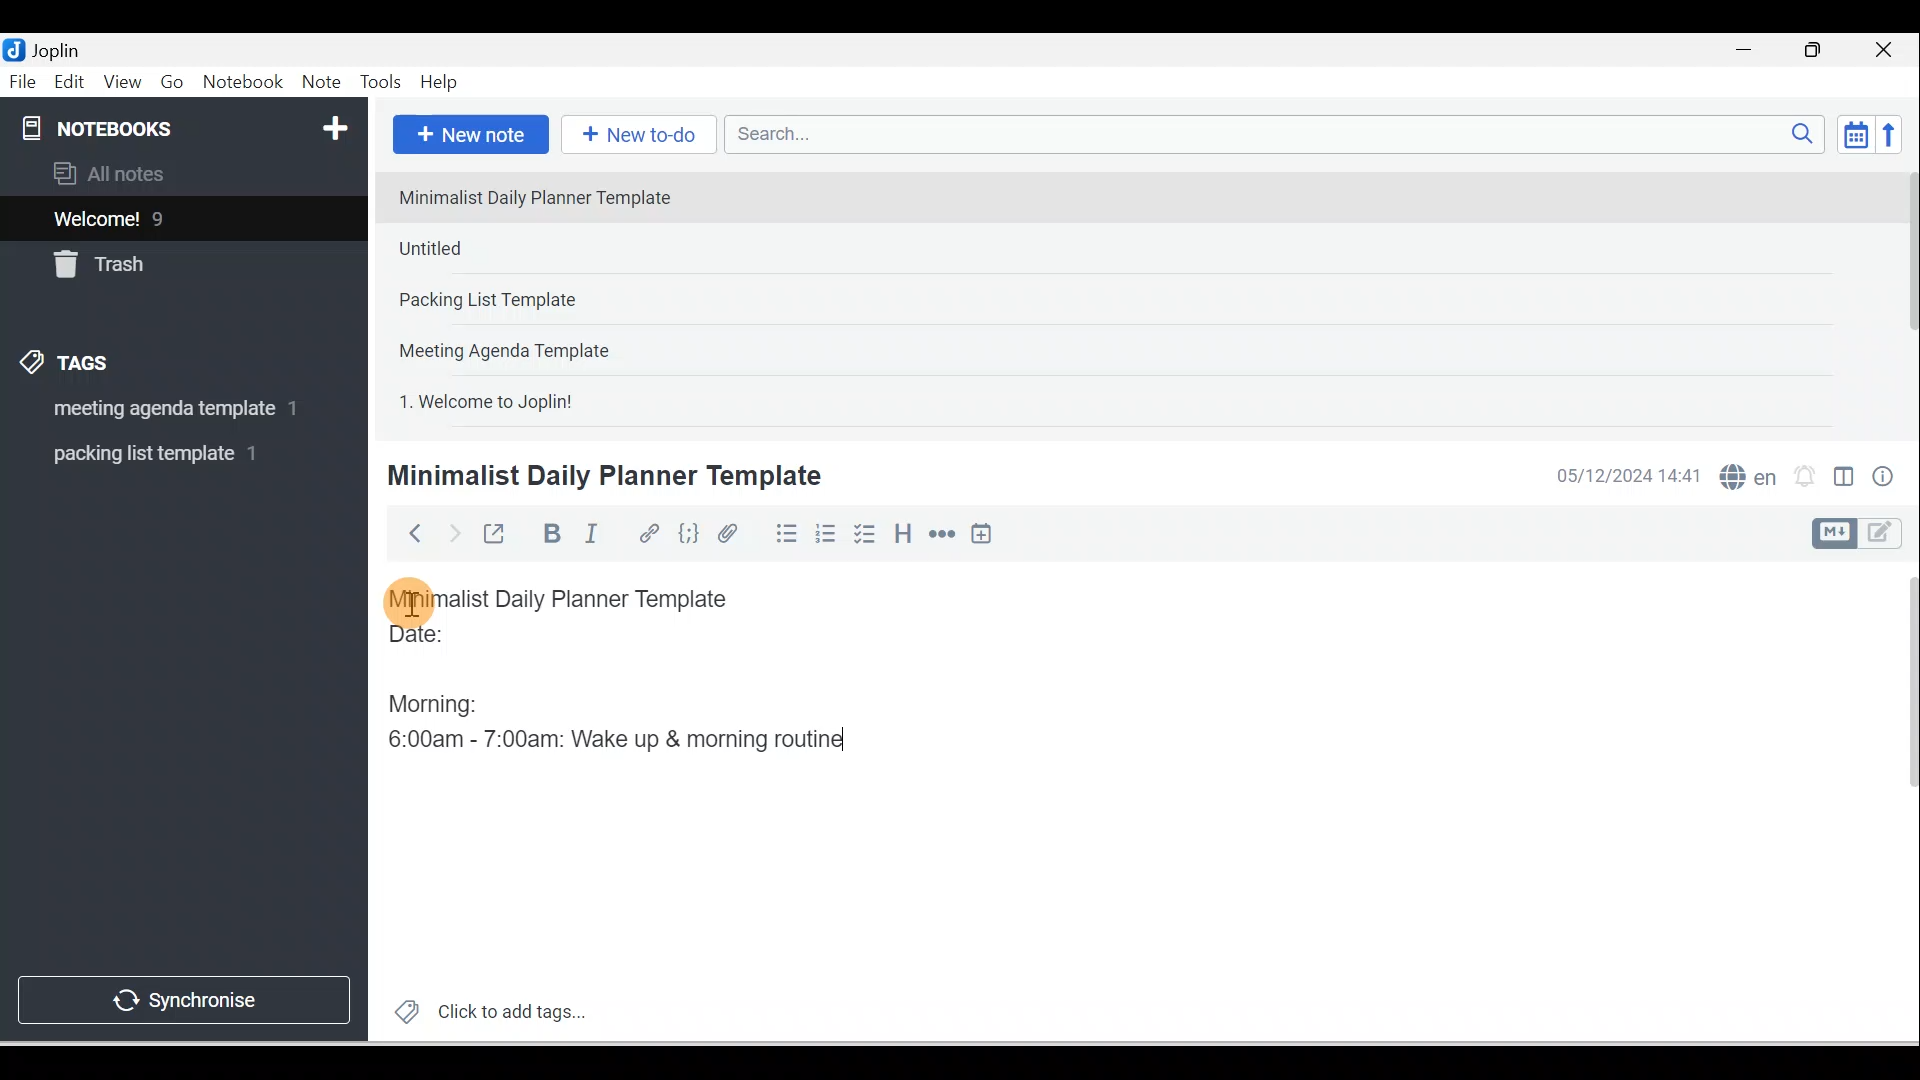 This screenshot has height=1080, width=1920. What do you see at coordinates (549, 196) in the screenshot?
I see `Note 1` at bounding box center [549, 196].